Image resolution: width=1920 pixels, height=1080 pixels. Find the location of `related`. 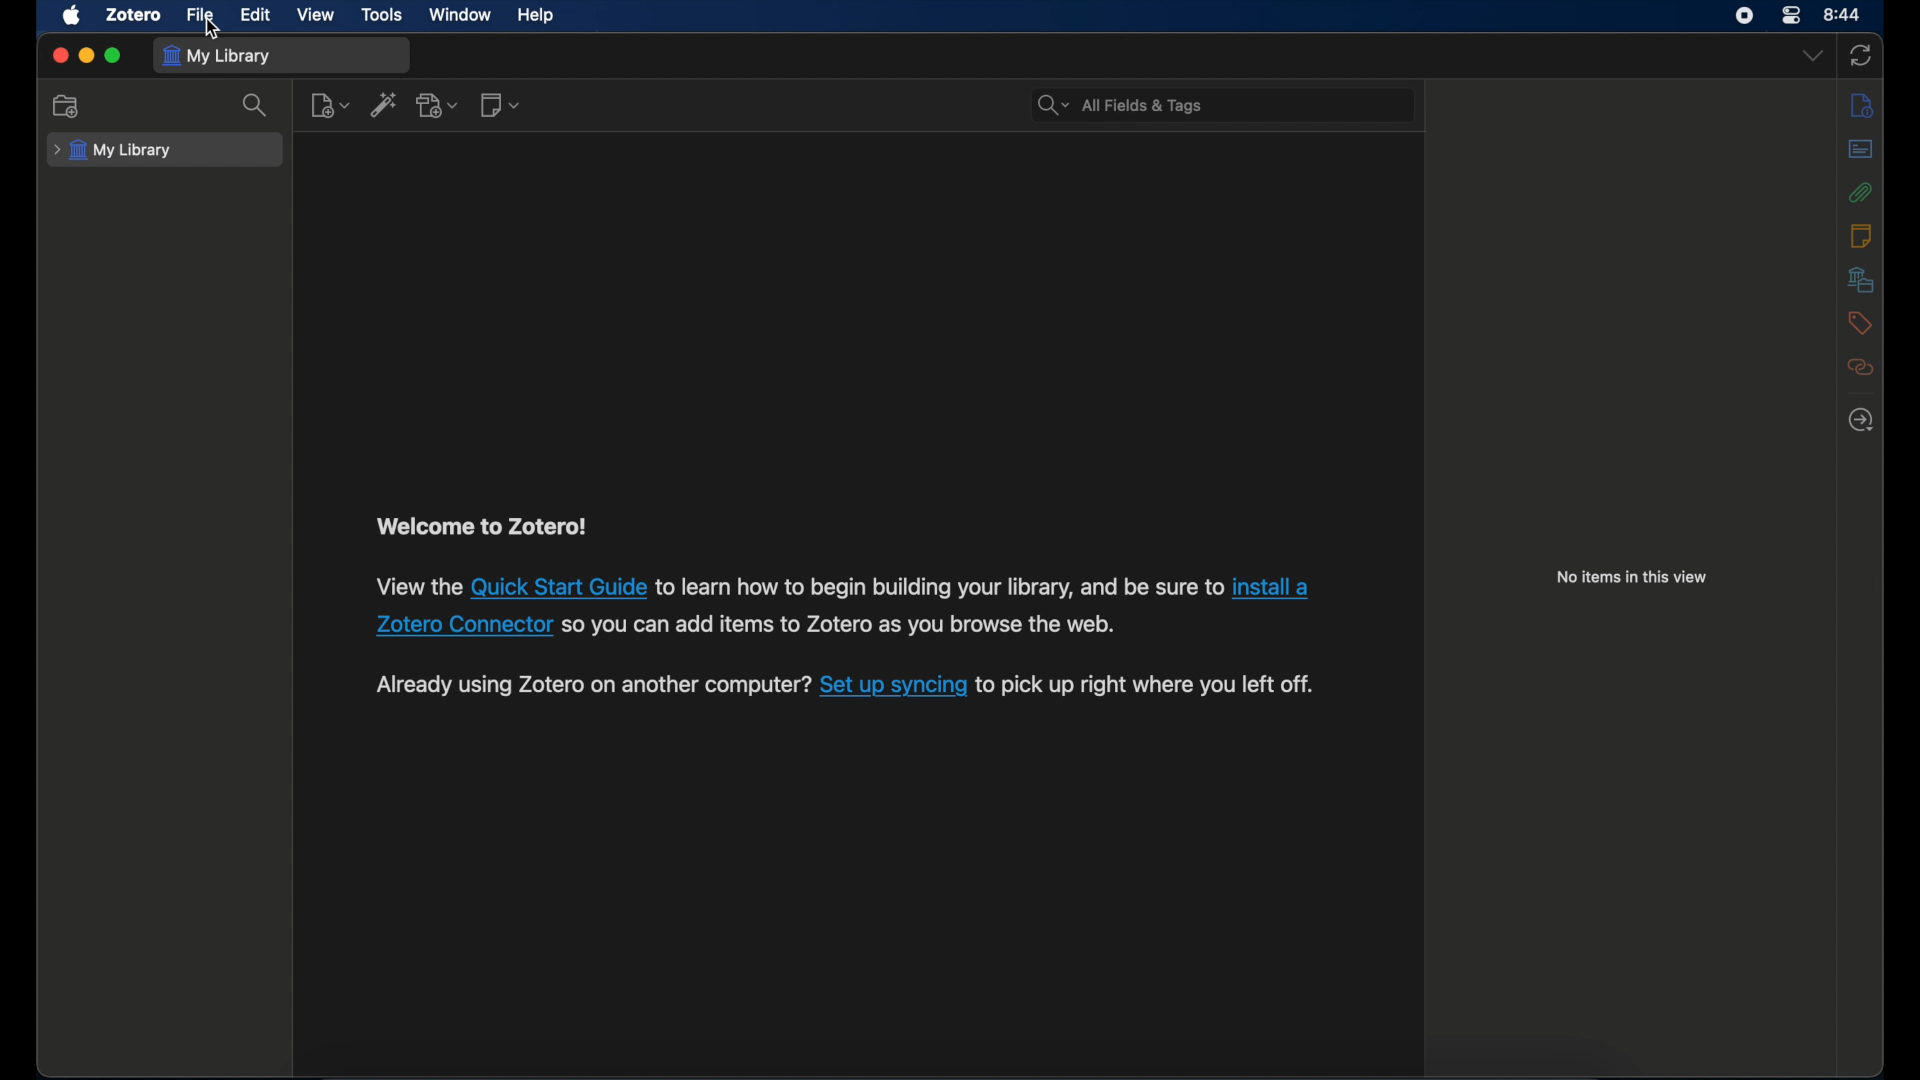

related is located at coordinates (1861, 368).